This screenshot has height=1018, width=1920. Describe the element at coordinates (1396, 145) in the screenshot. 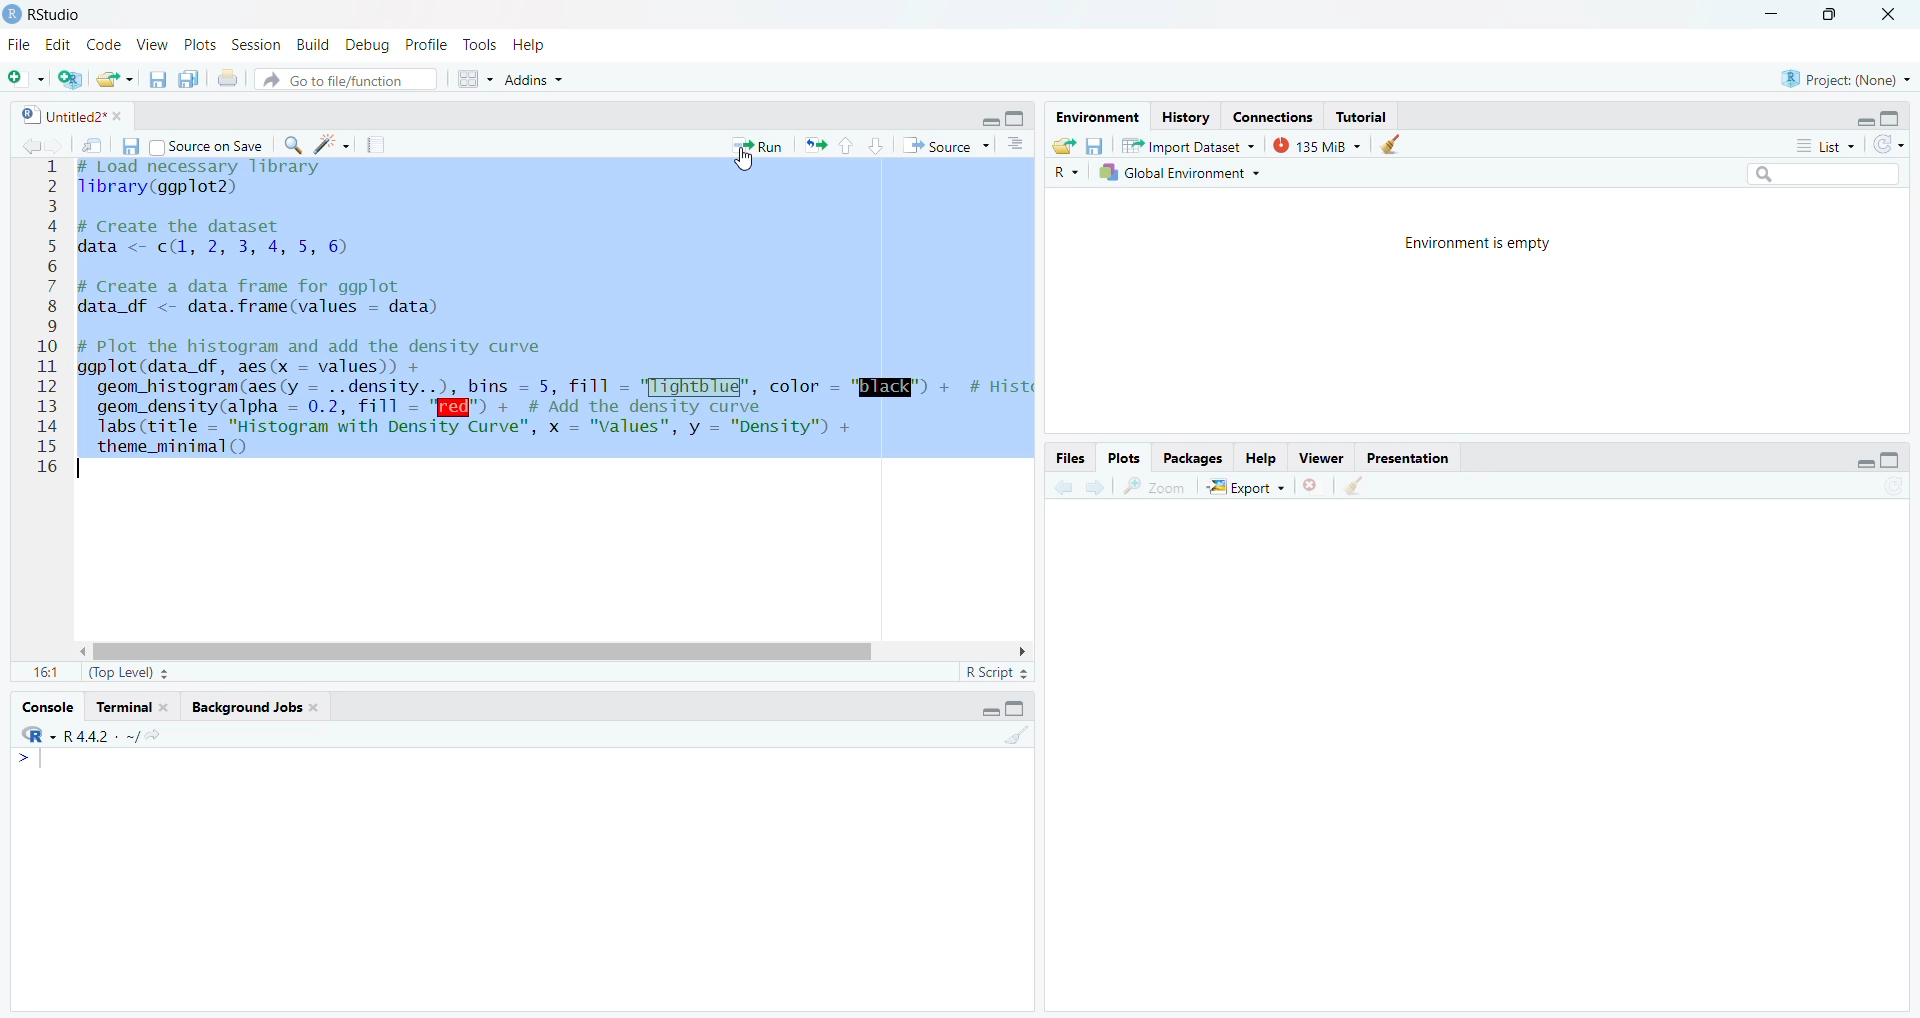

I see `clear objects from the workspace` at that location.